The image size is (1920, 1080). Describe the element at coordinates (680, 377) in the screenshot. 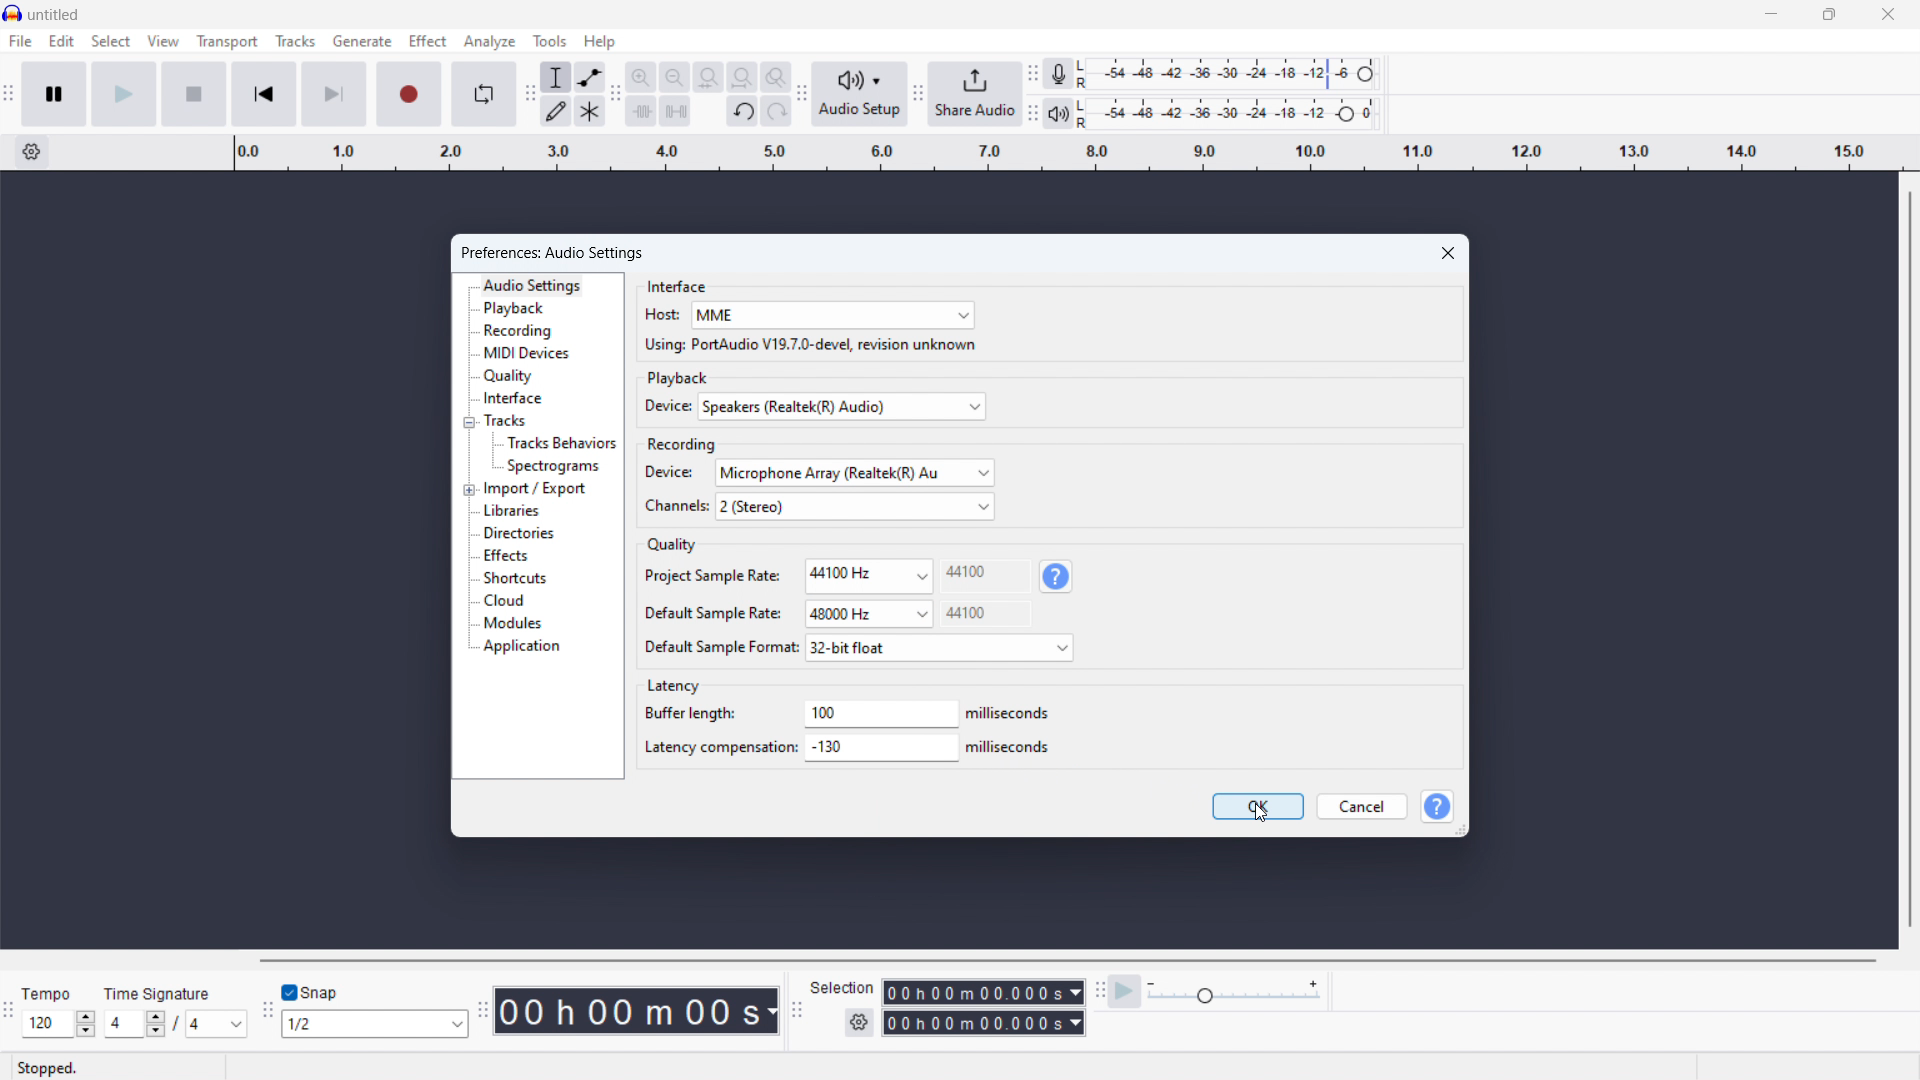

I see `playback` at that location.